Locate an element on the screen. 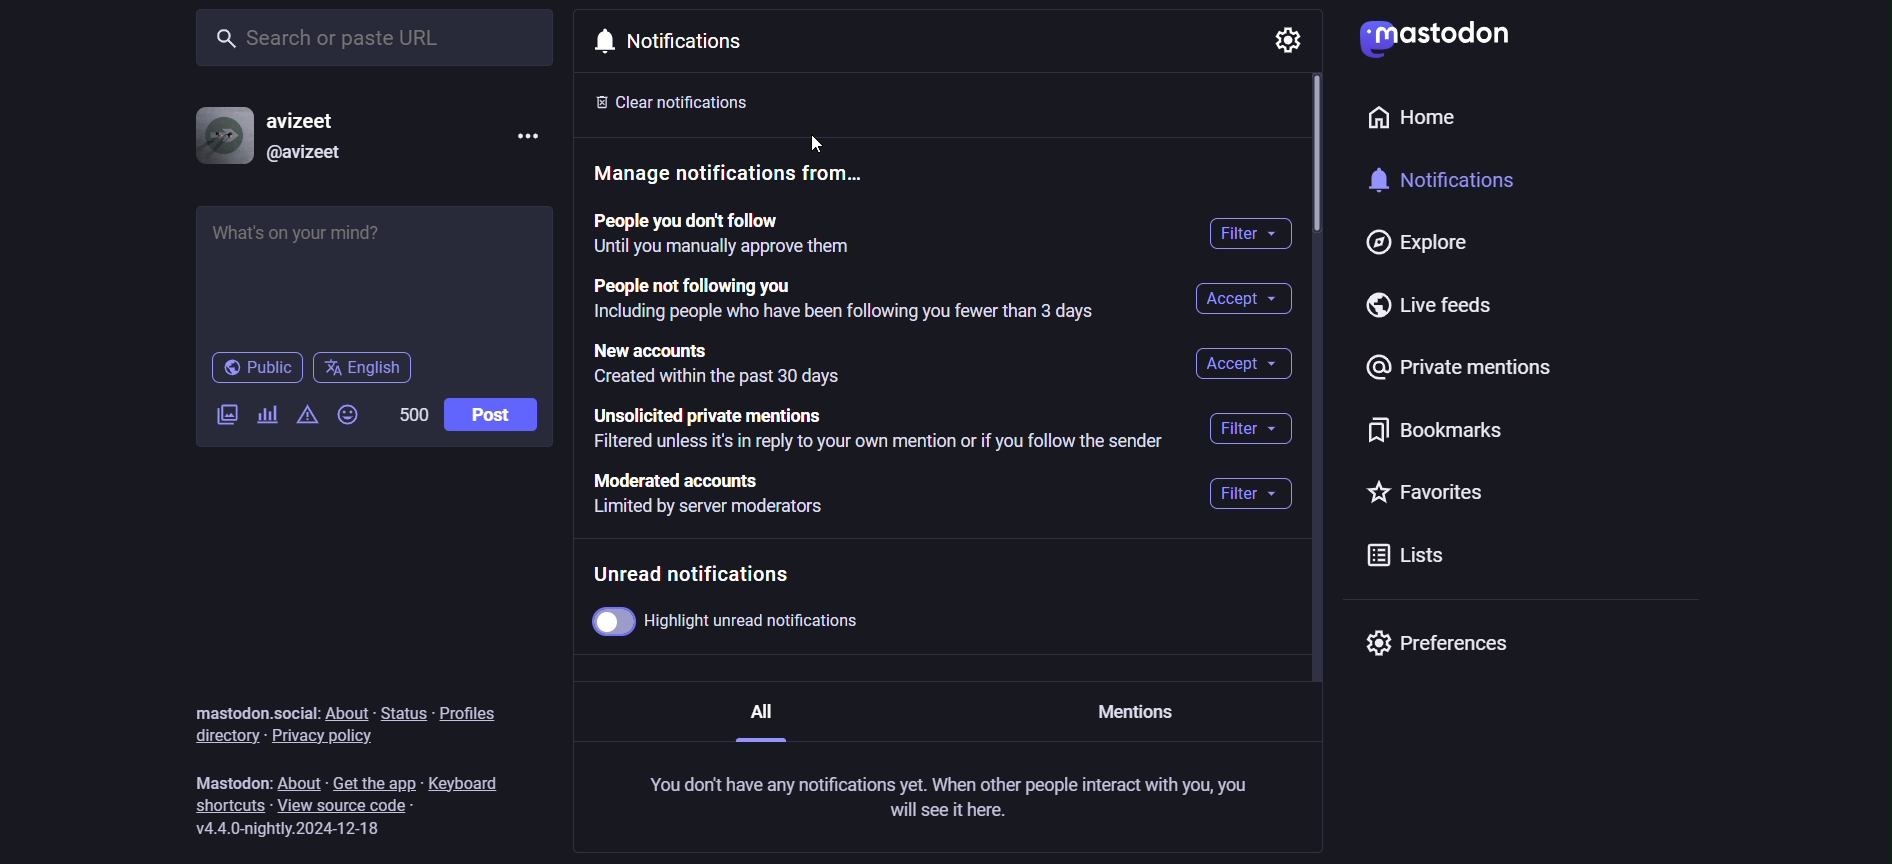  mention is located at coordinates (1138, 713).